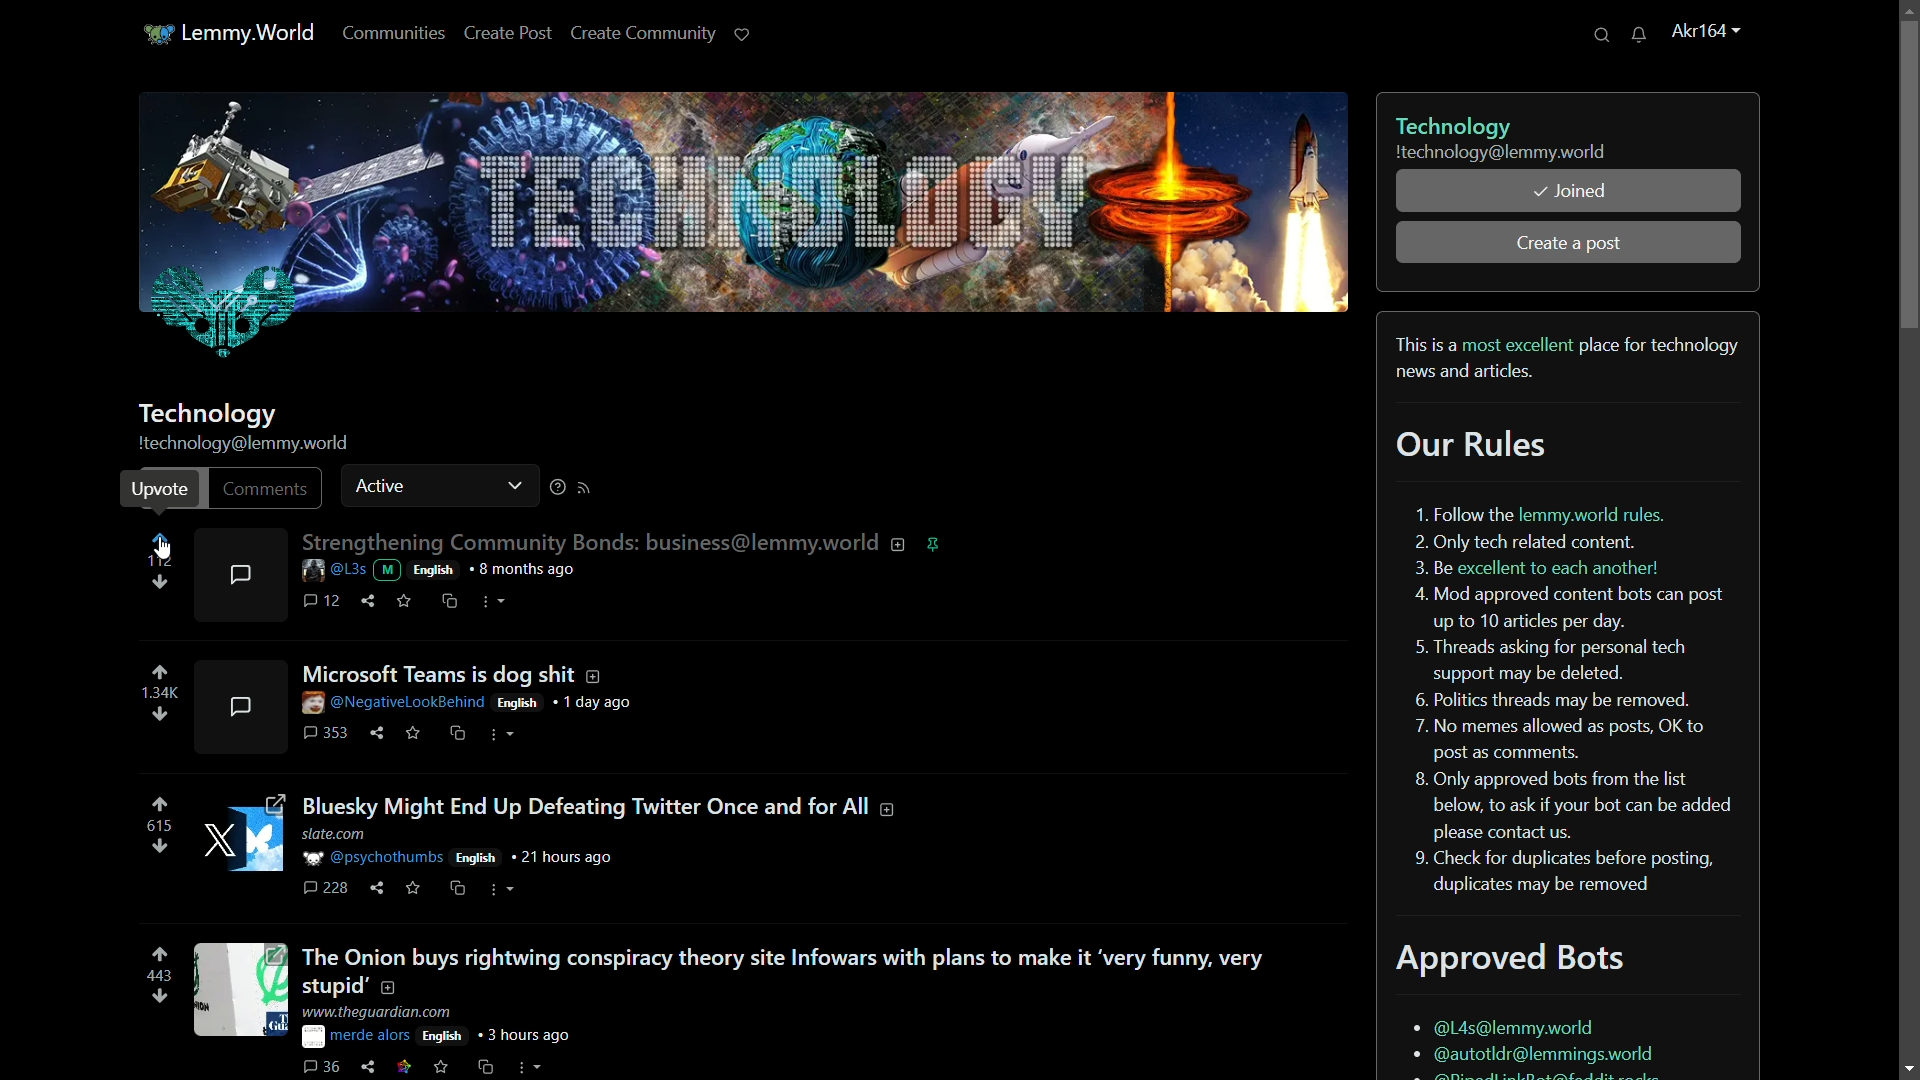  Describe the element at coordinates (503, 891) in the screenshot. I see `more` at that location.